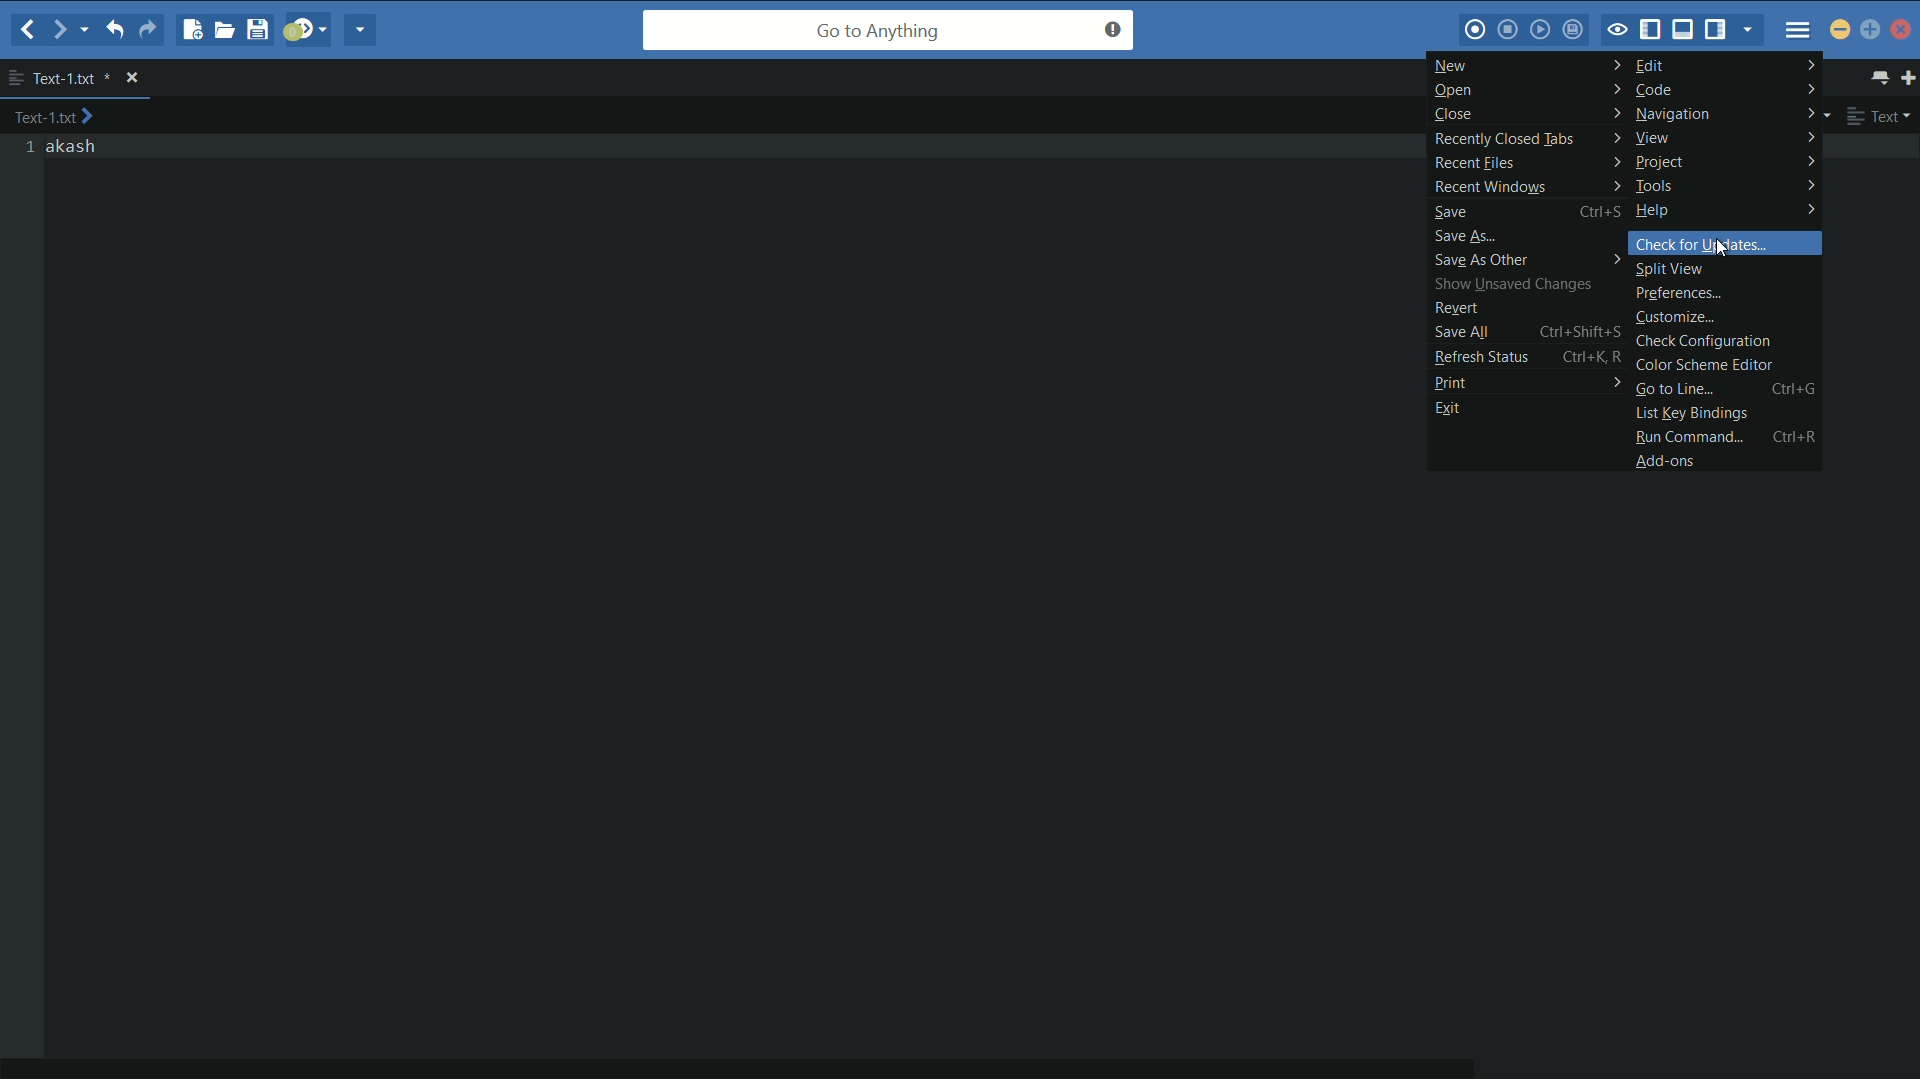  I want to click on check for updates, so click(1724, 242).